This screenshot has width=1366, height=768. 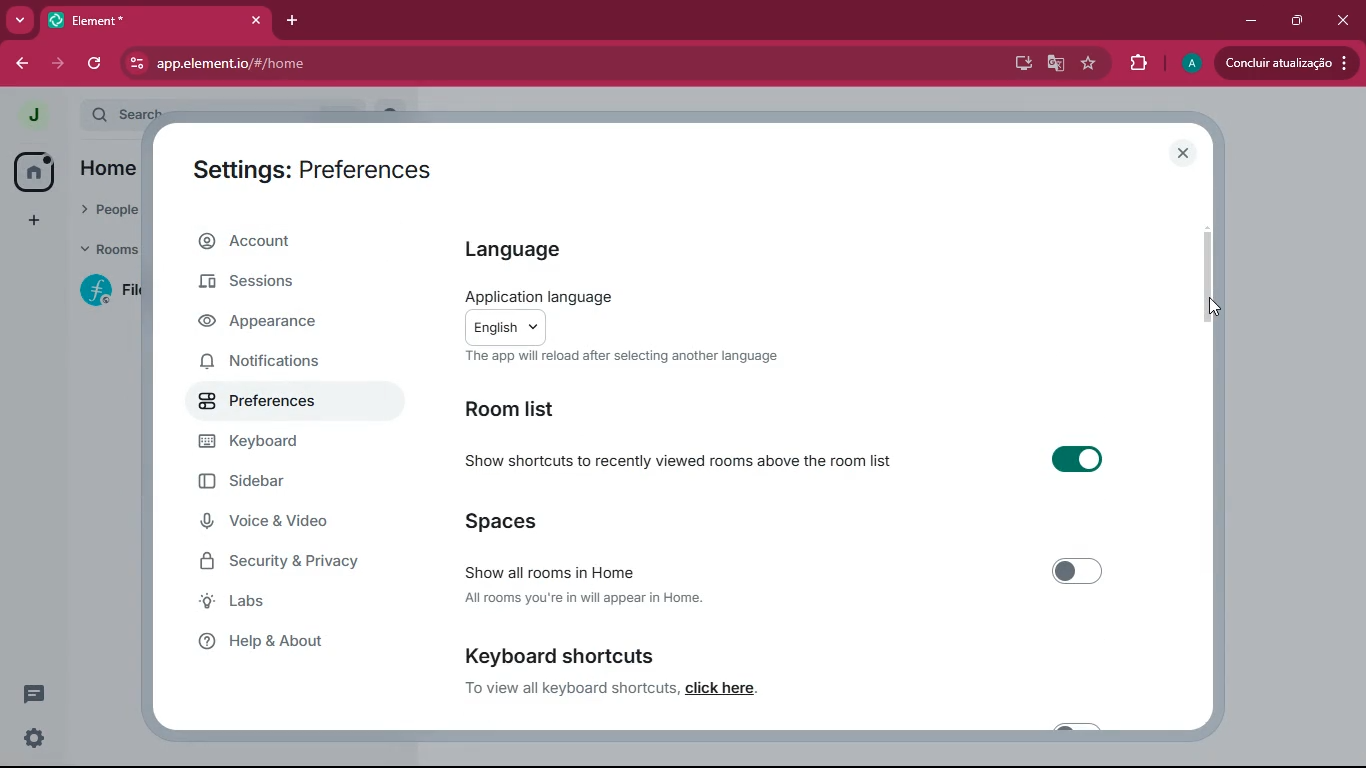 I want to click on preferences, so click(x=276, y=403).